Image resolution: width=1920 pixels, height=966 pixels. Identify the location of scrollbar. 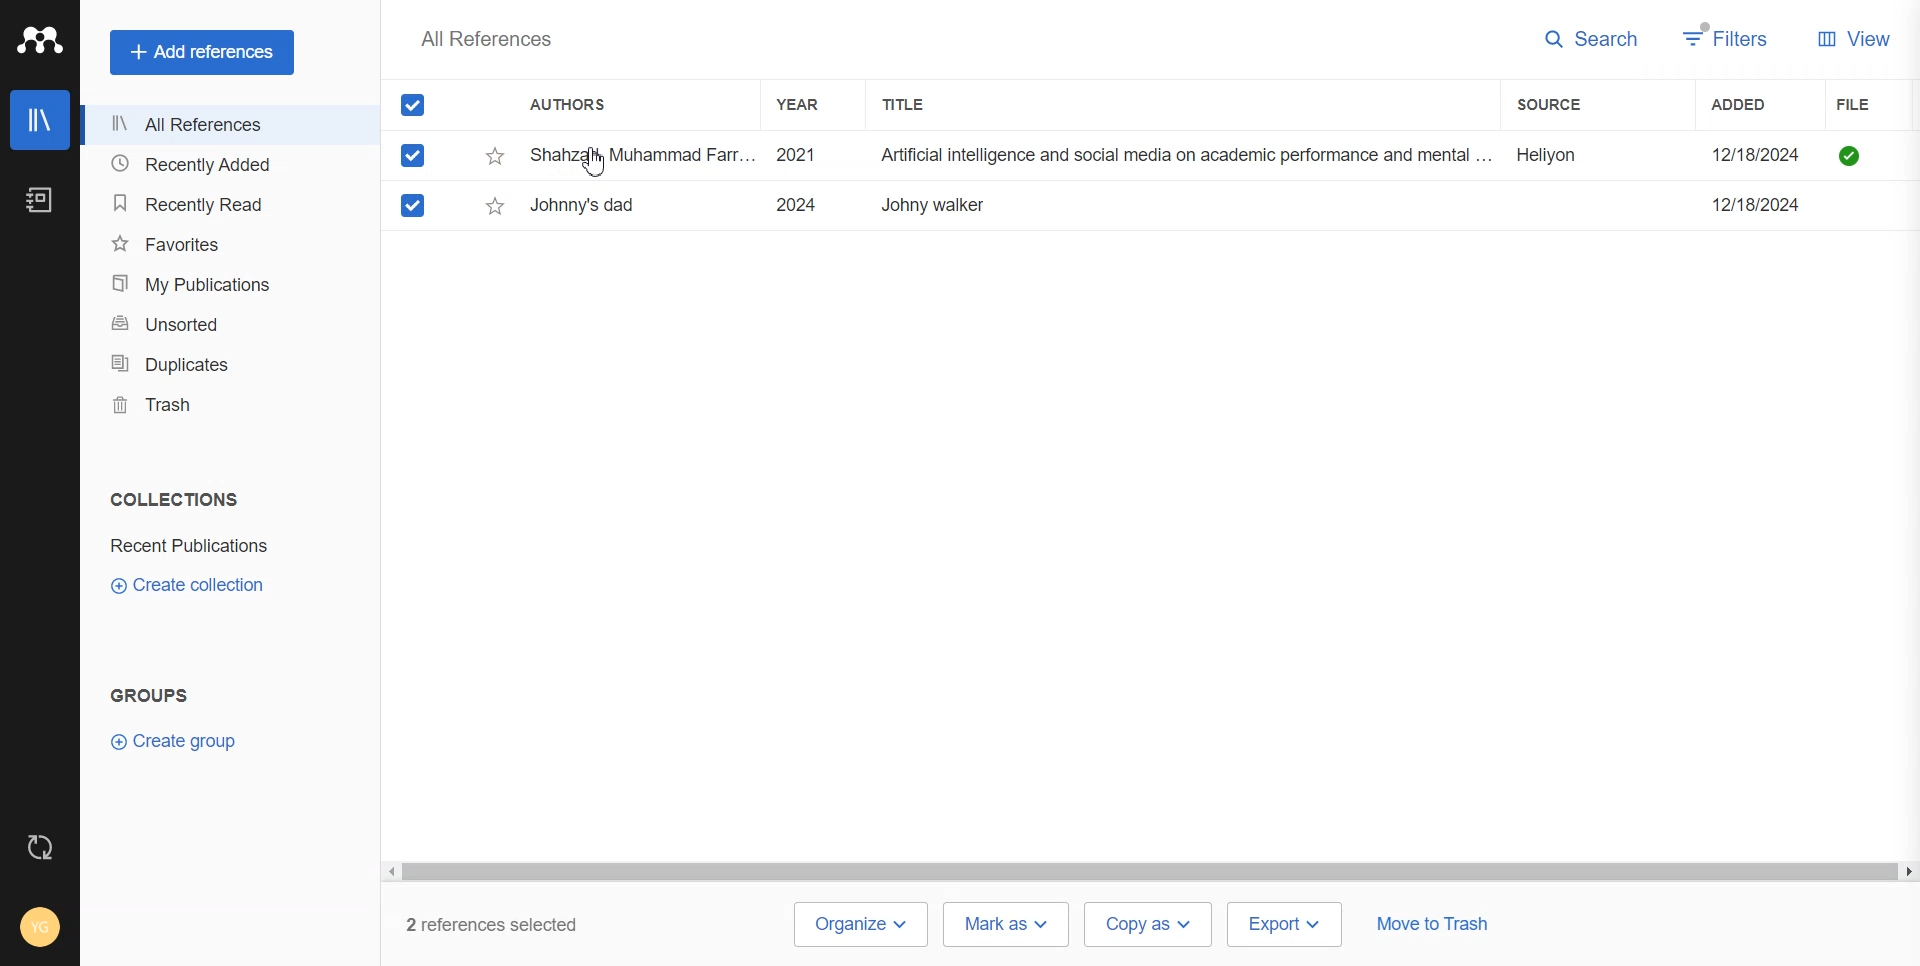
(1149, 873).